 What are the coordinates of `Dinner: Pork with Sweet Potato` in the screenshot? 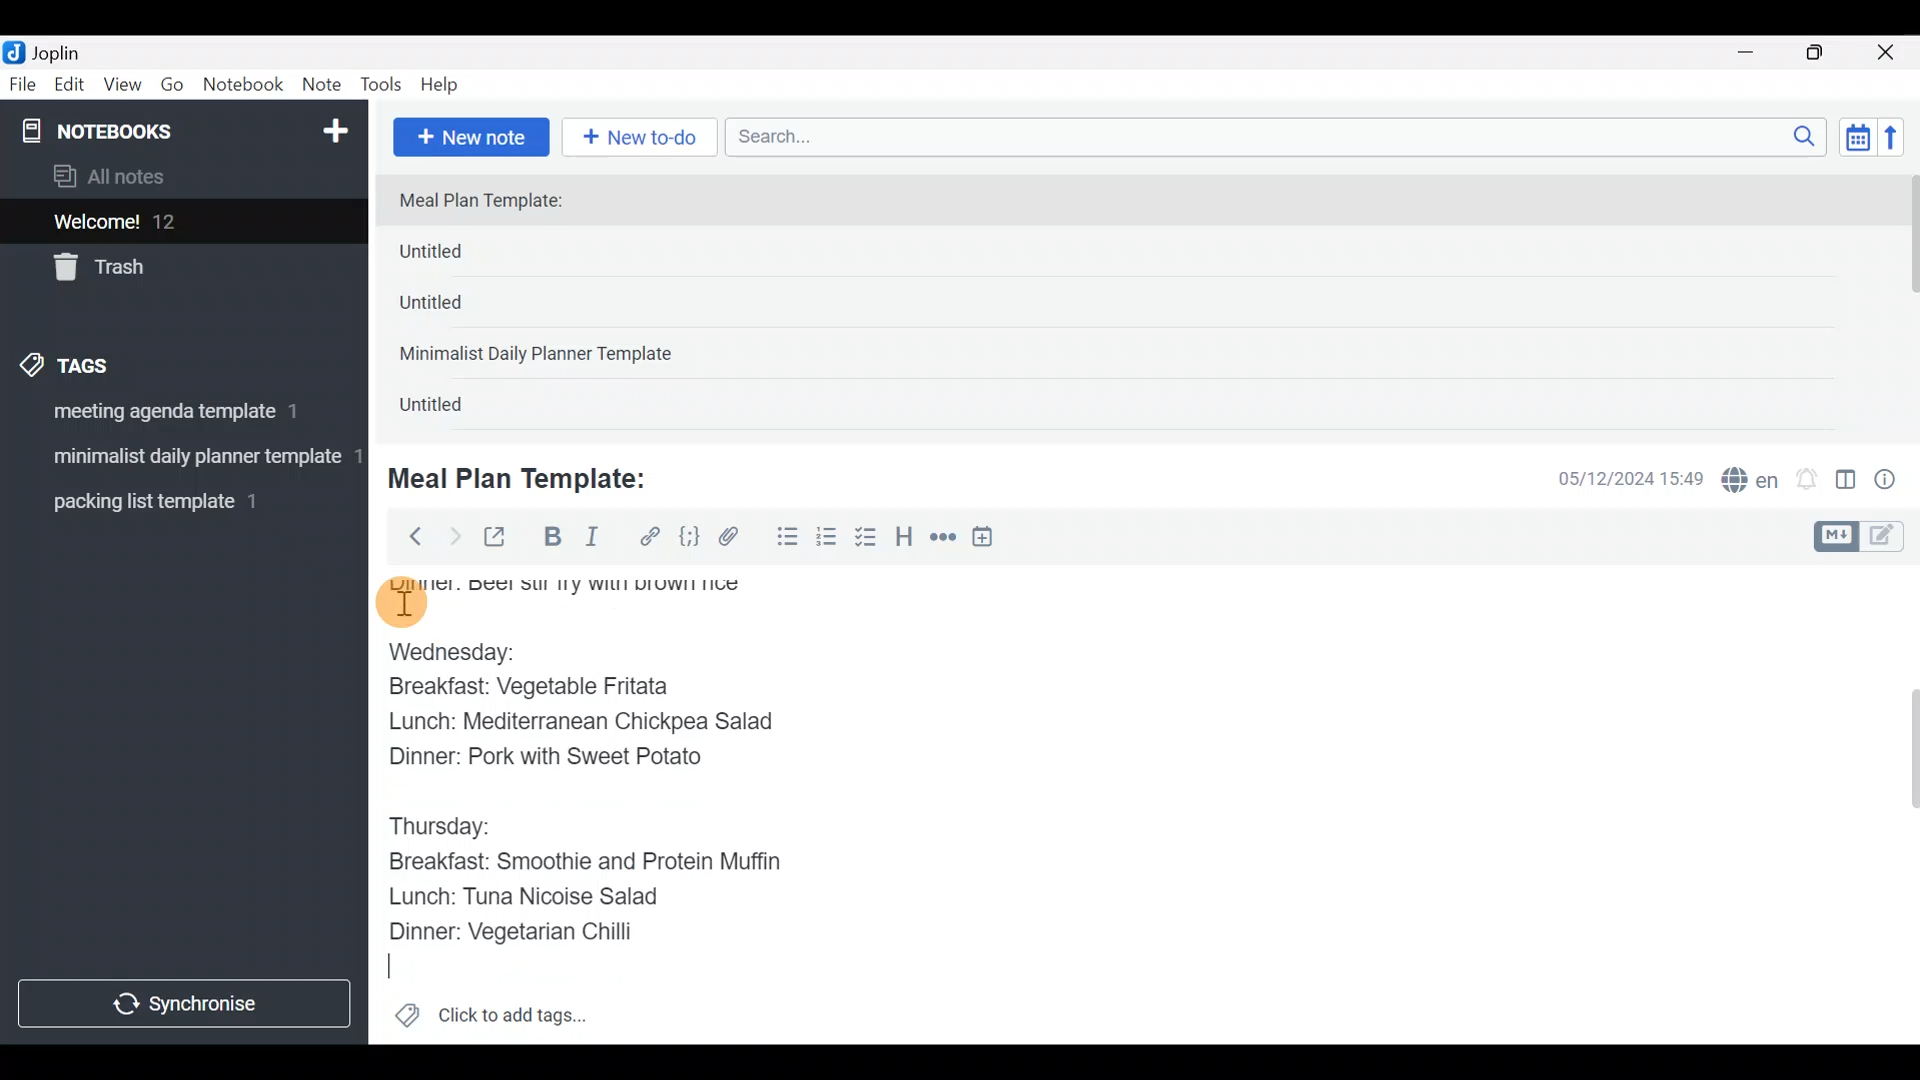 It's located at (565, 757).